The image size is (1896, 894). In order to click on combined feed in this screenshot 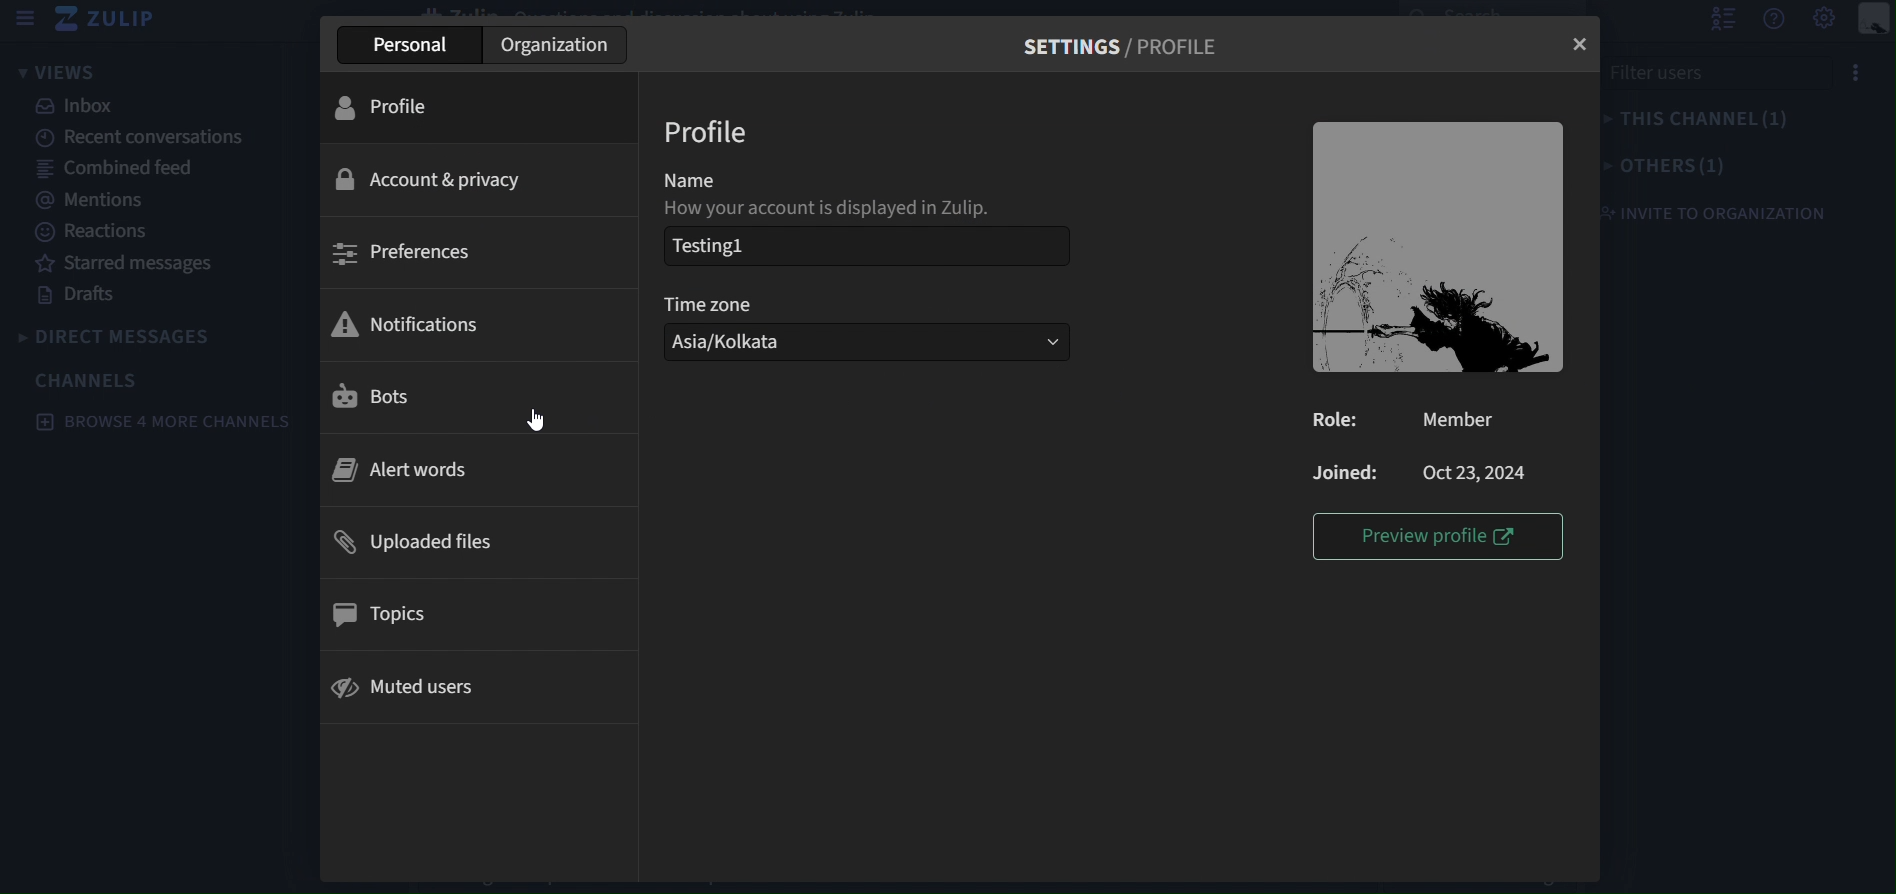, I will do `click(154, 169)`.